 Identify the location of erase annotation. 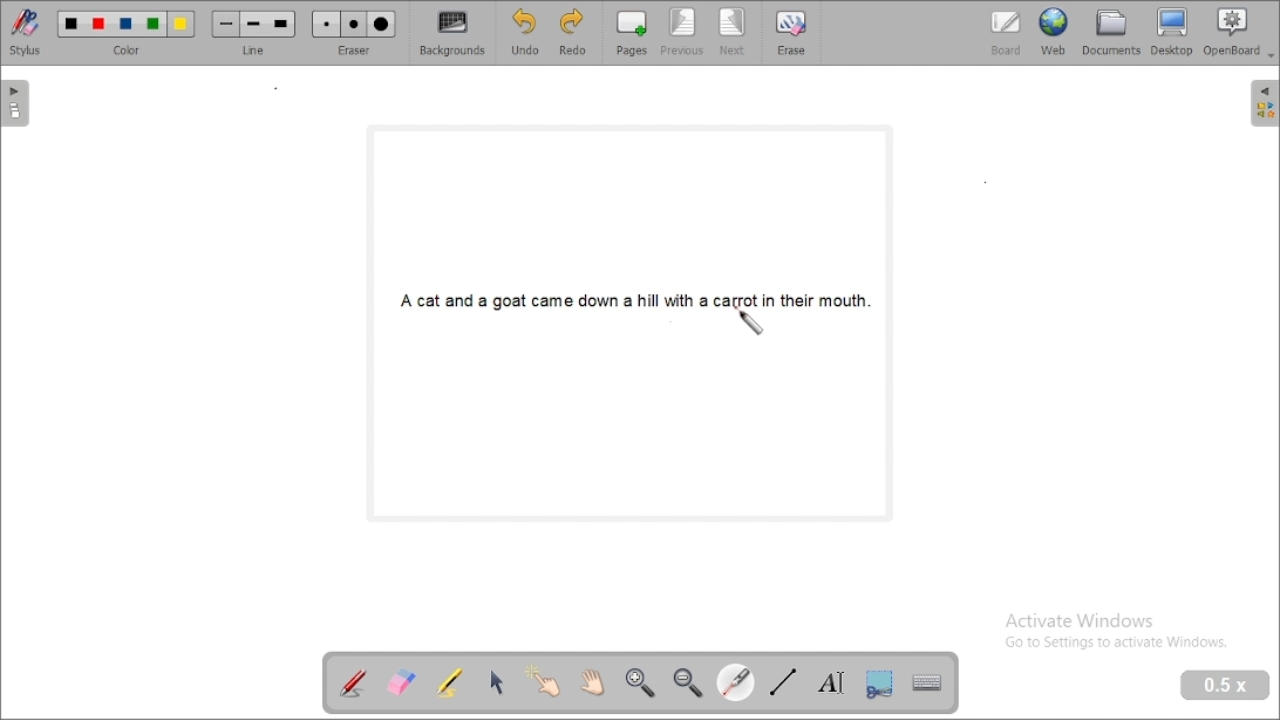
(402, 682).